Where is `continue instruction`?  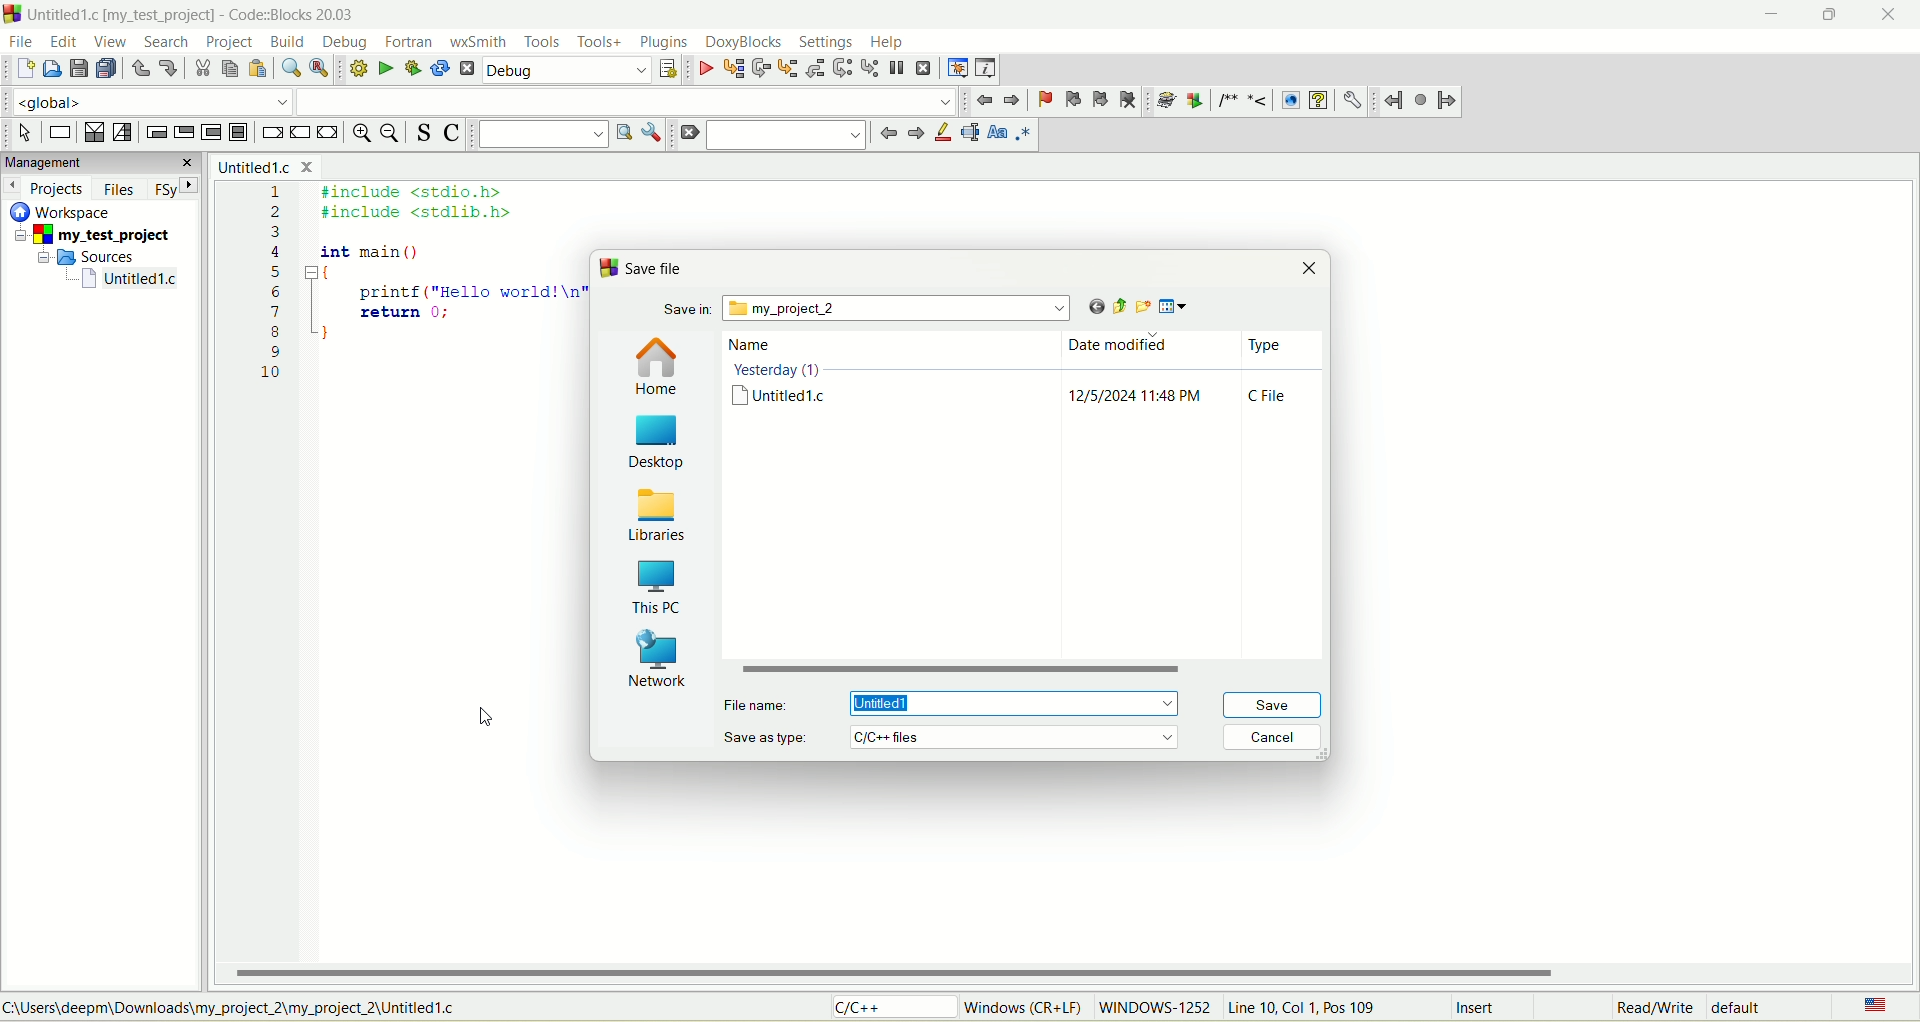 continue instruction is located at coordinates (298, 132).